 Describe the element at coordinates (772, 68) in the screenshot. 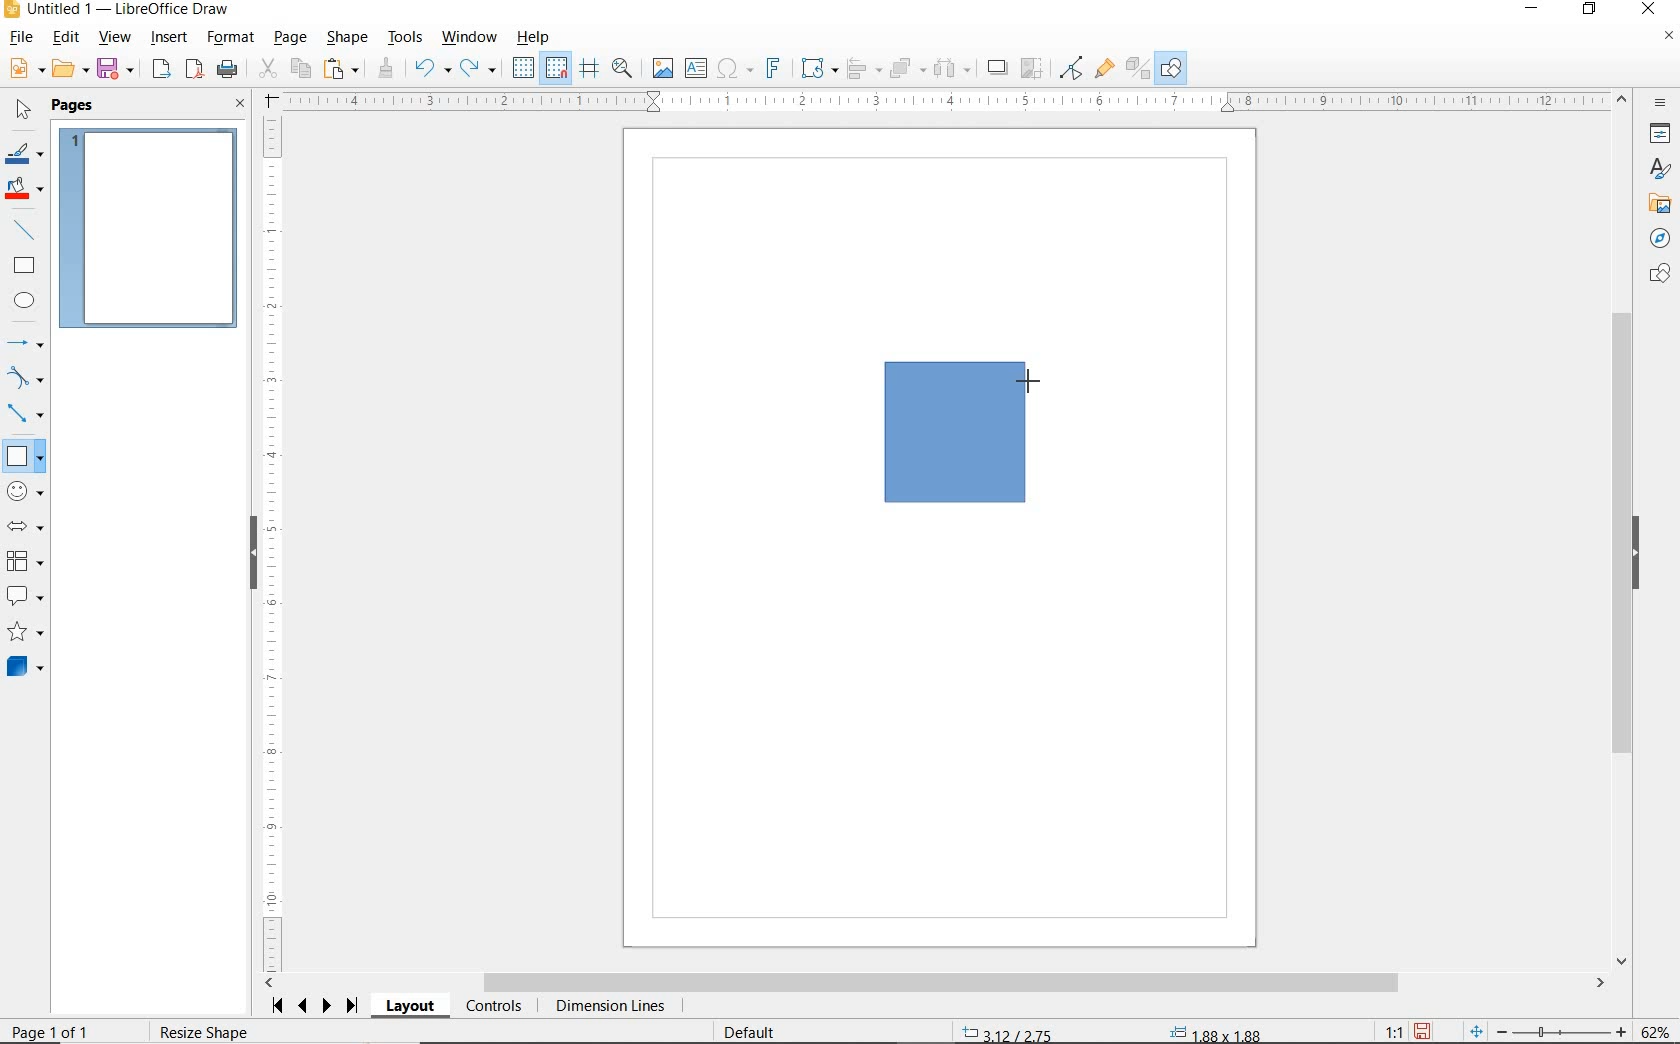

I see `INSERT FRONTWORK TEXT` at that location.